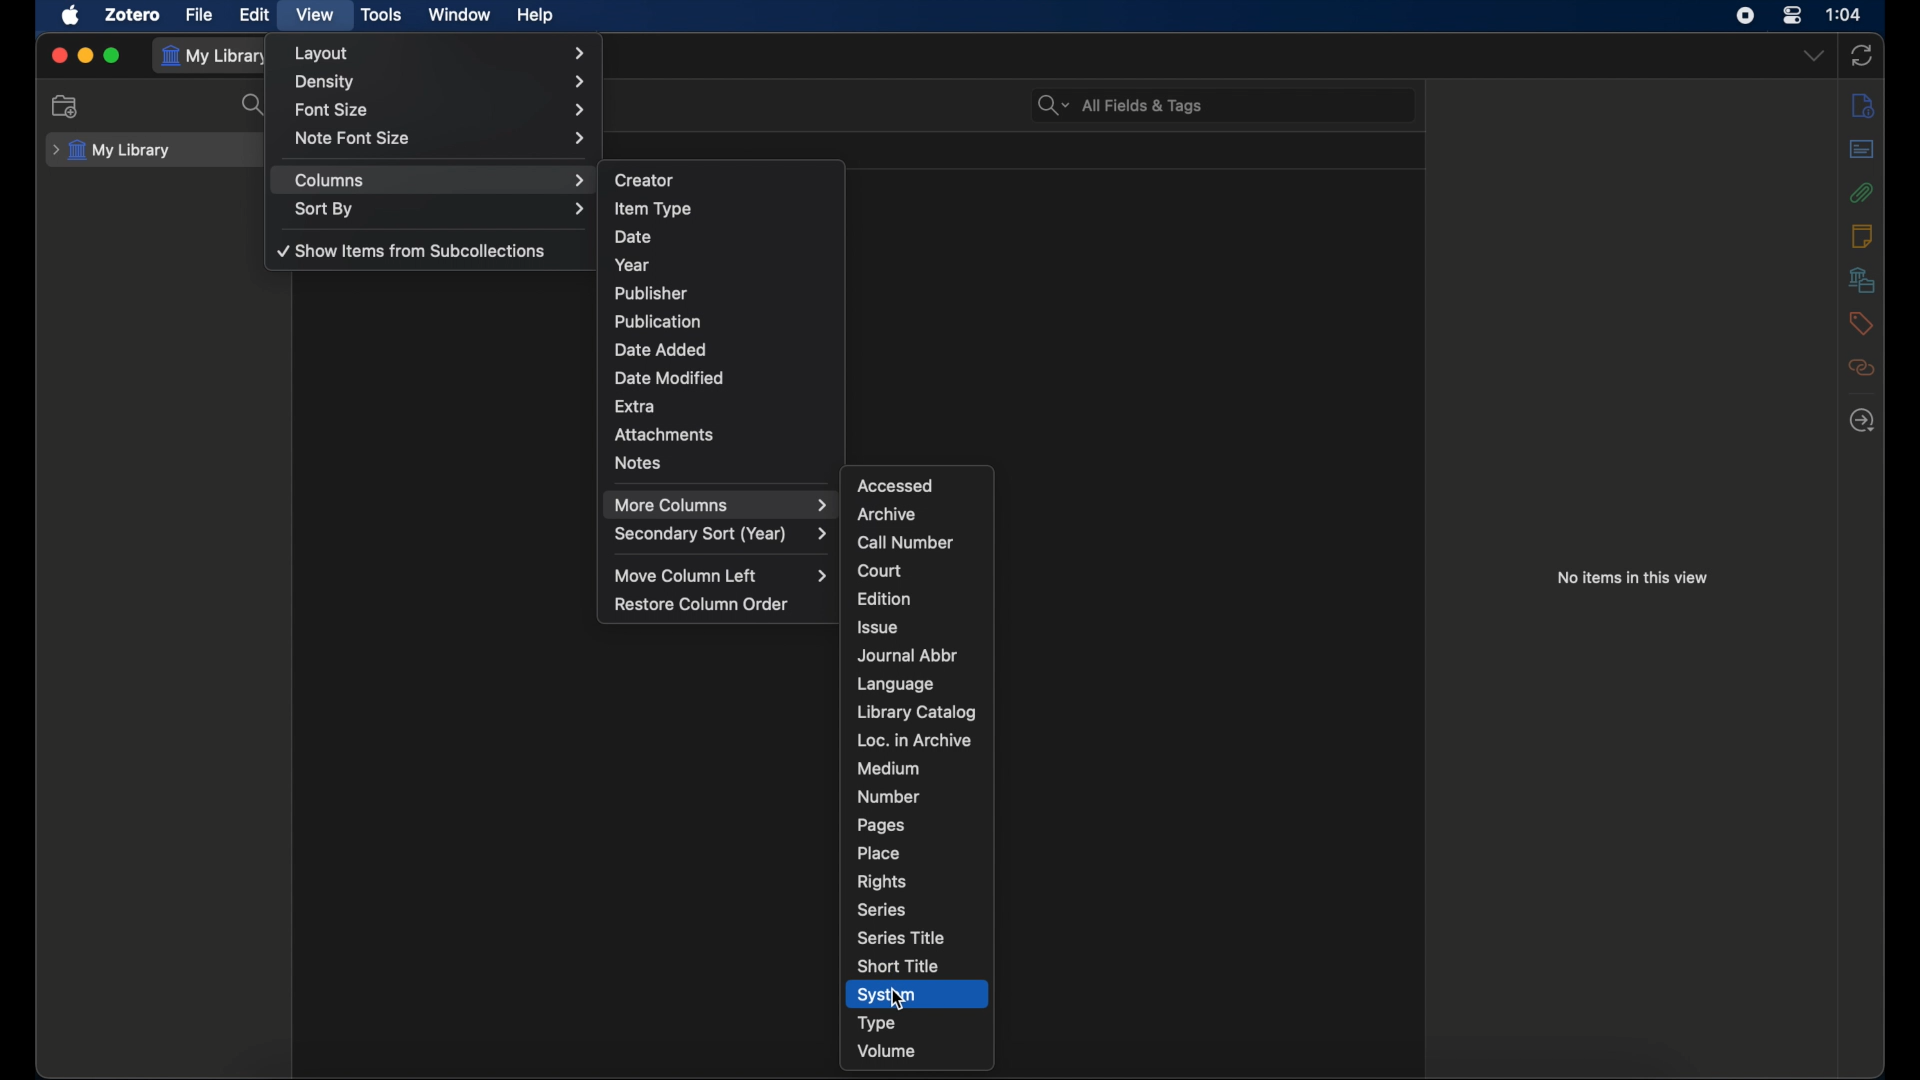 Image resolution: width=1920 pixels, height=1080 pixels. I want to click on tags, so click(1862, 324).